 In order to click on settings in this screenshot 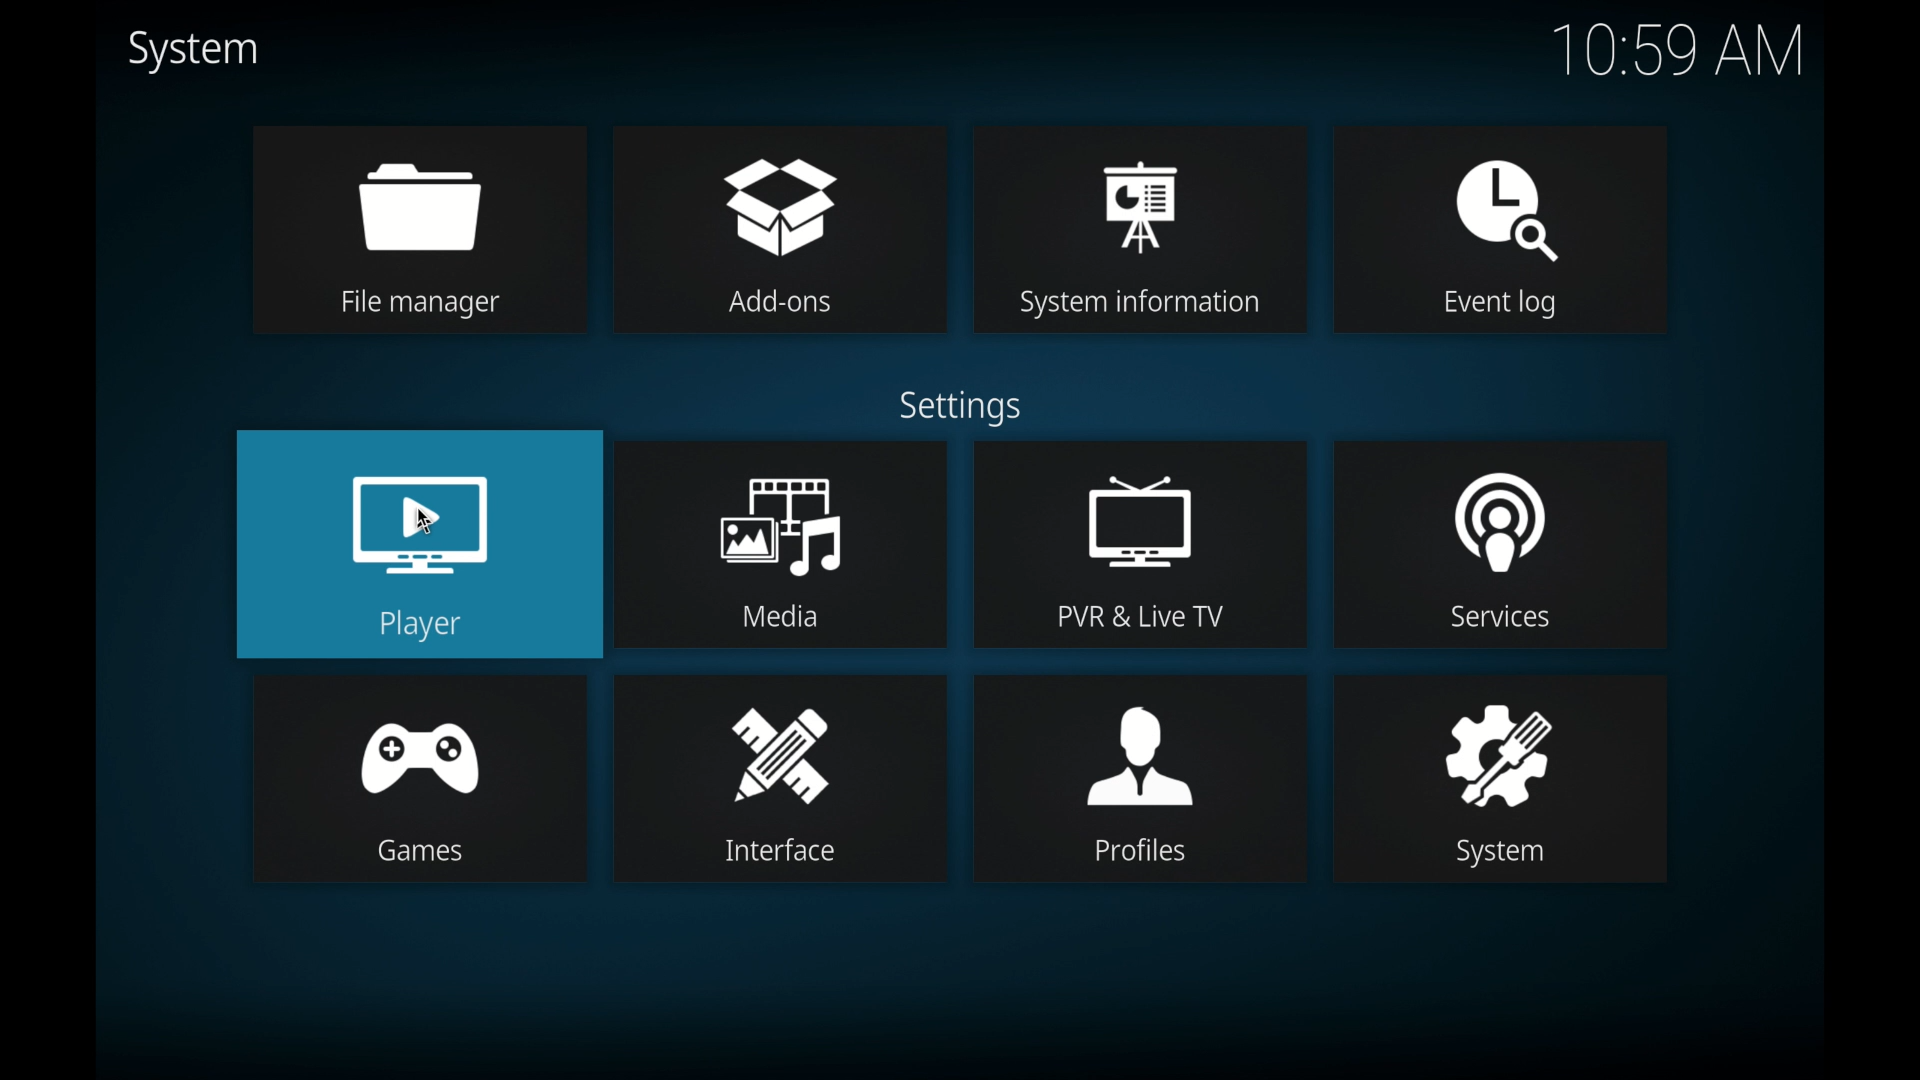, I will do `click(962, 408)`.